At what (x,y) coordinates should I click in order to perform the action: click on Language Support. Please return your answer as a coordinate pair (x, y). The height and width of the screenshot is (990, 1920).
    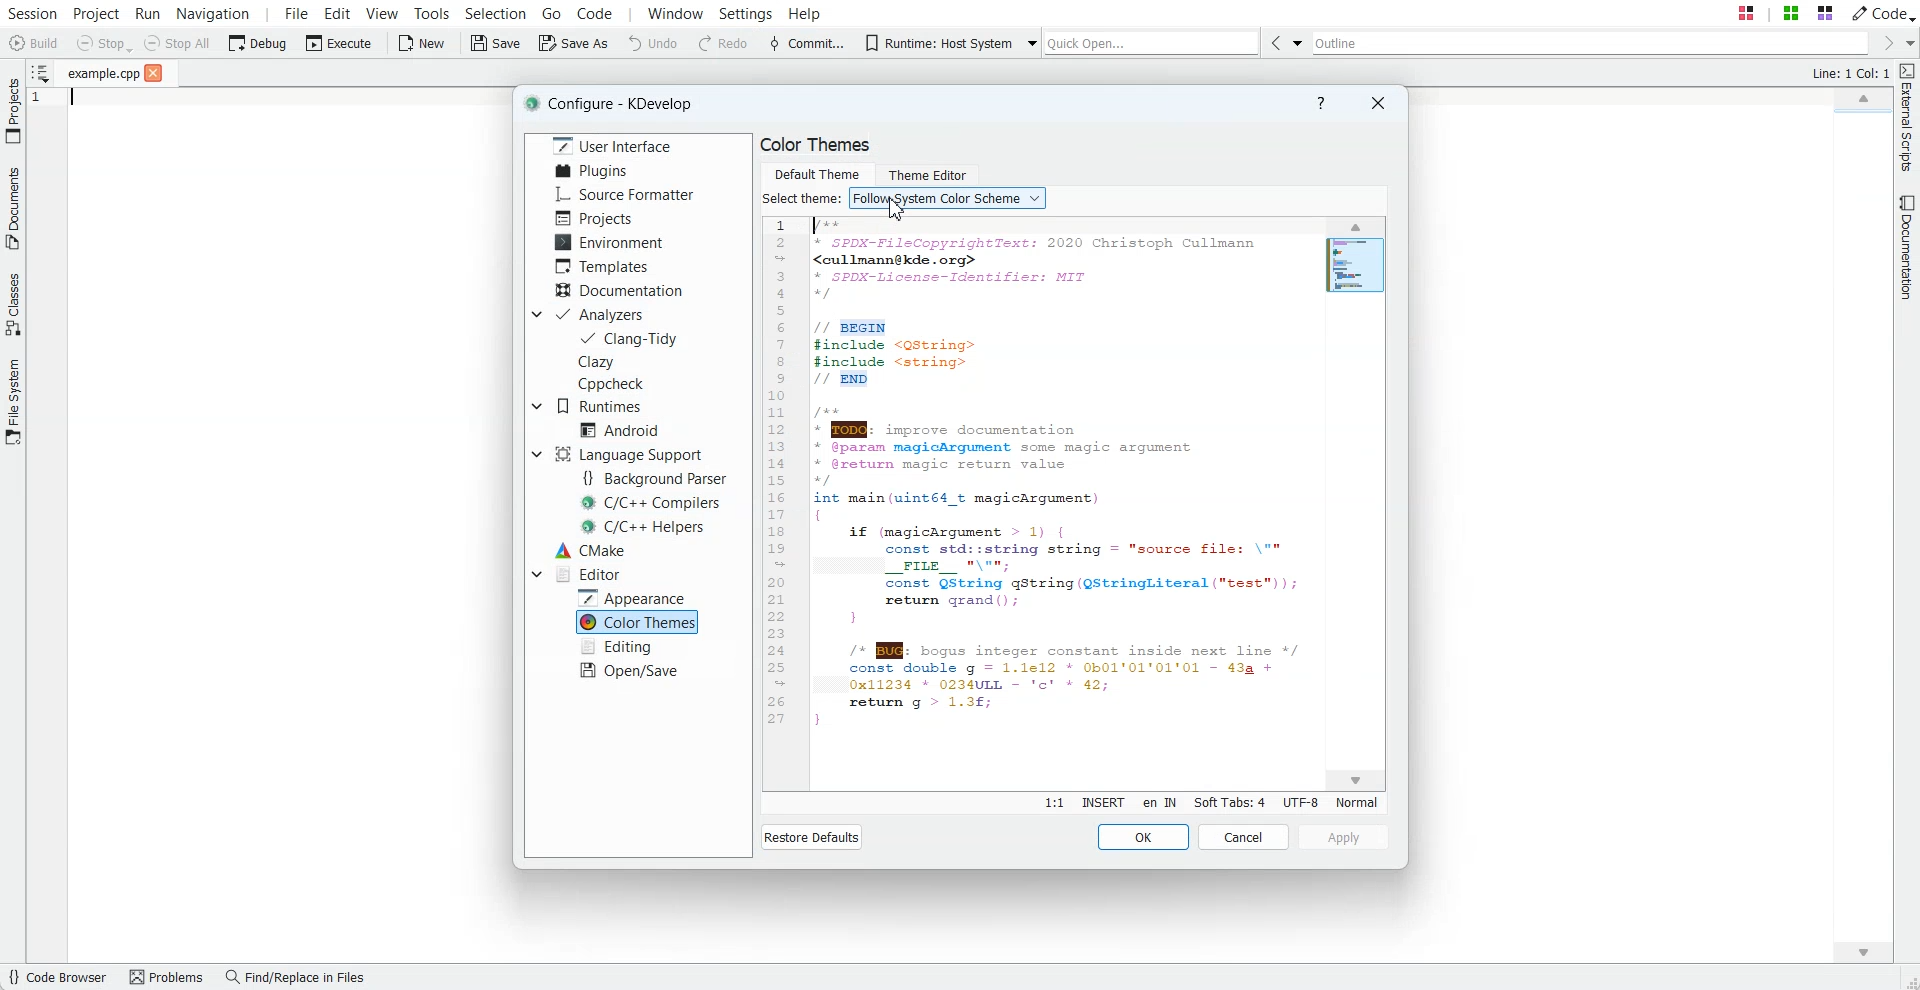
    Looking at the image, I should click on (627, 454).